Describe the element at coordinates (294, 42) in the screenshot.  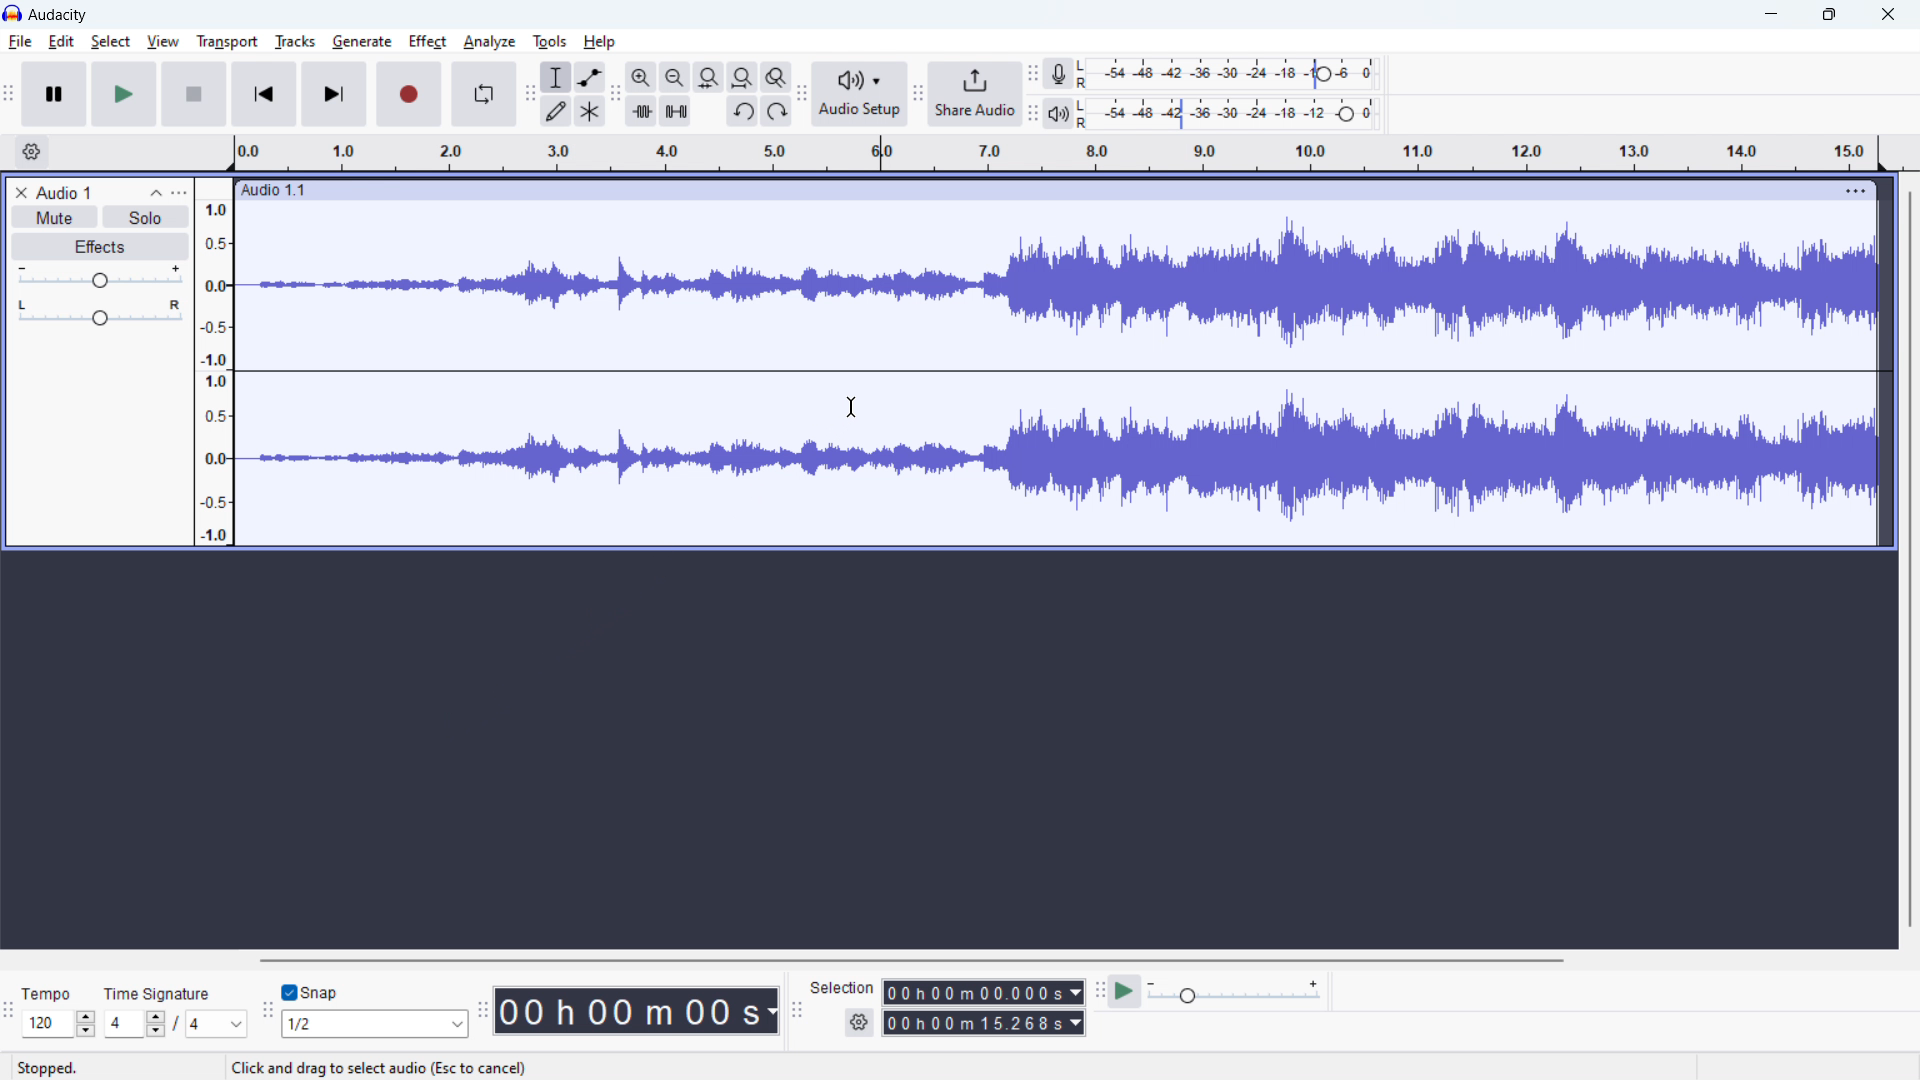
I see `tracks` at that location.